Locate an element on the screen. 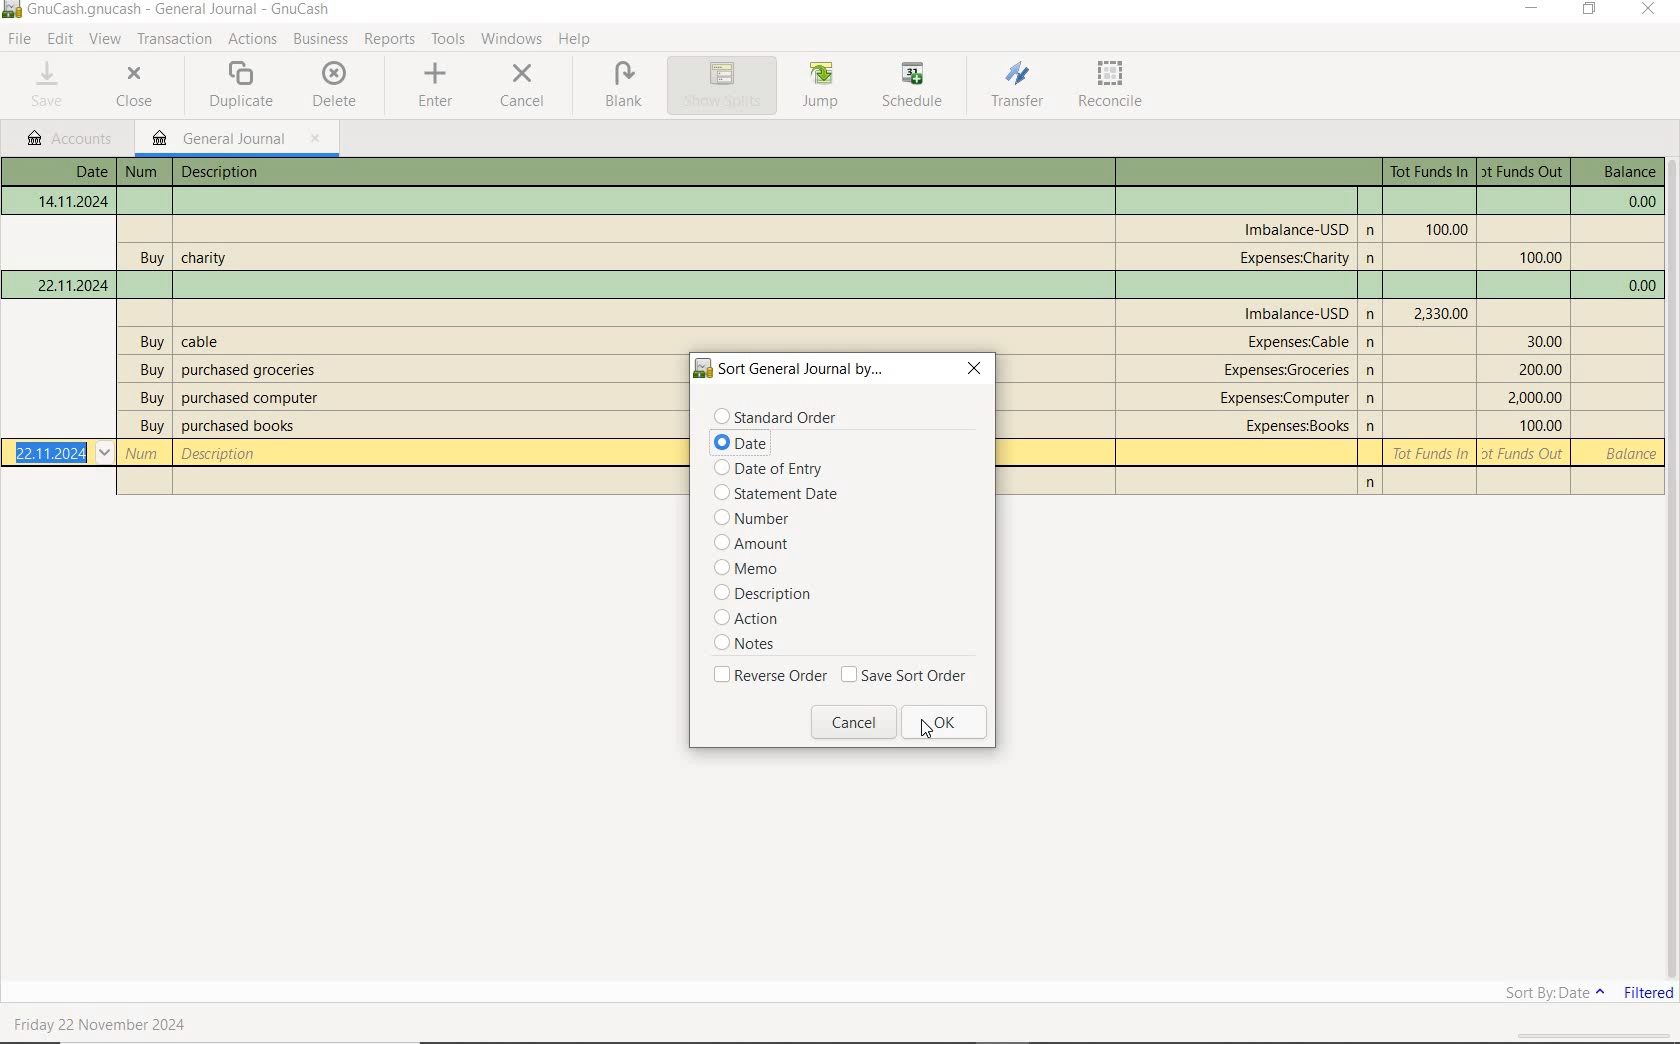 The height and width of the screenshot is (1044, 1680). n is located at coordinates (1373, 425).